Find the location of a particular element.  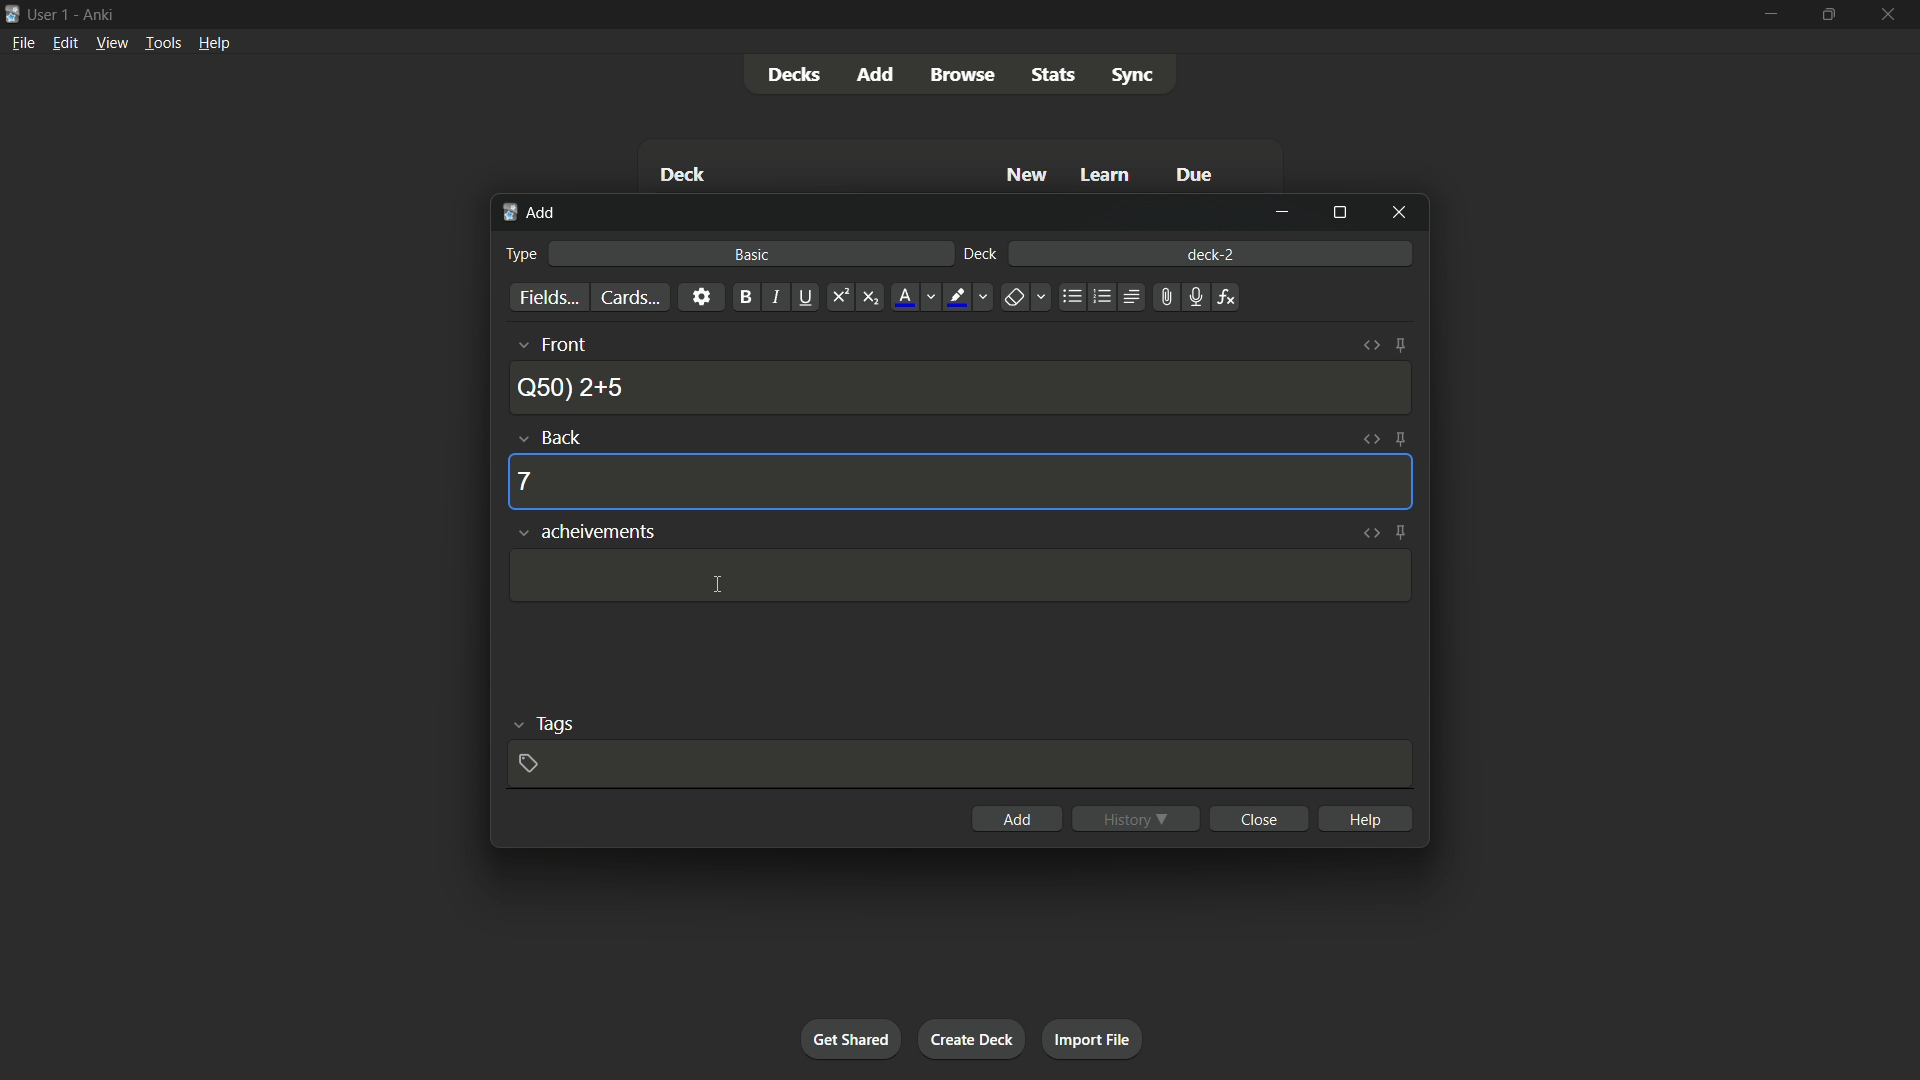

equations is located at coordinates (1227, 297).